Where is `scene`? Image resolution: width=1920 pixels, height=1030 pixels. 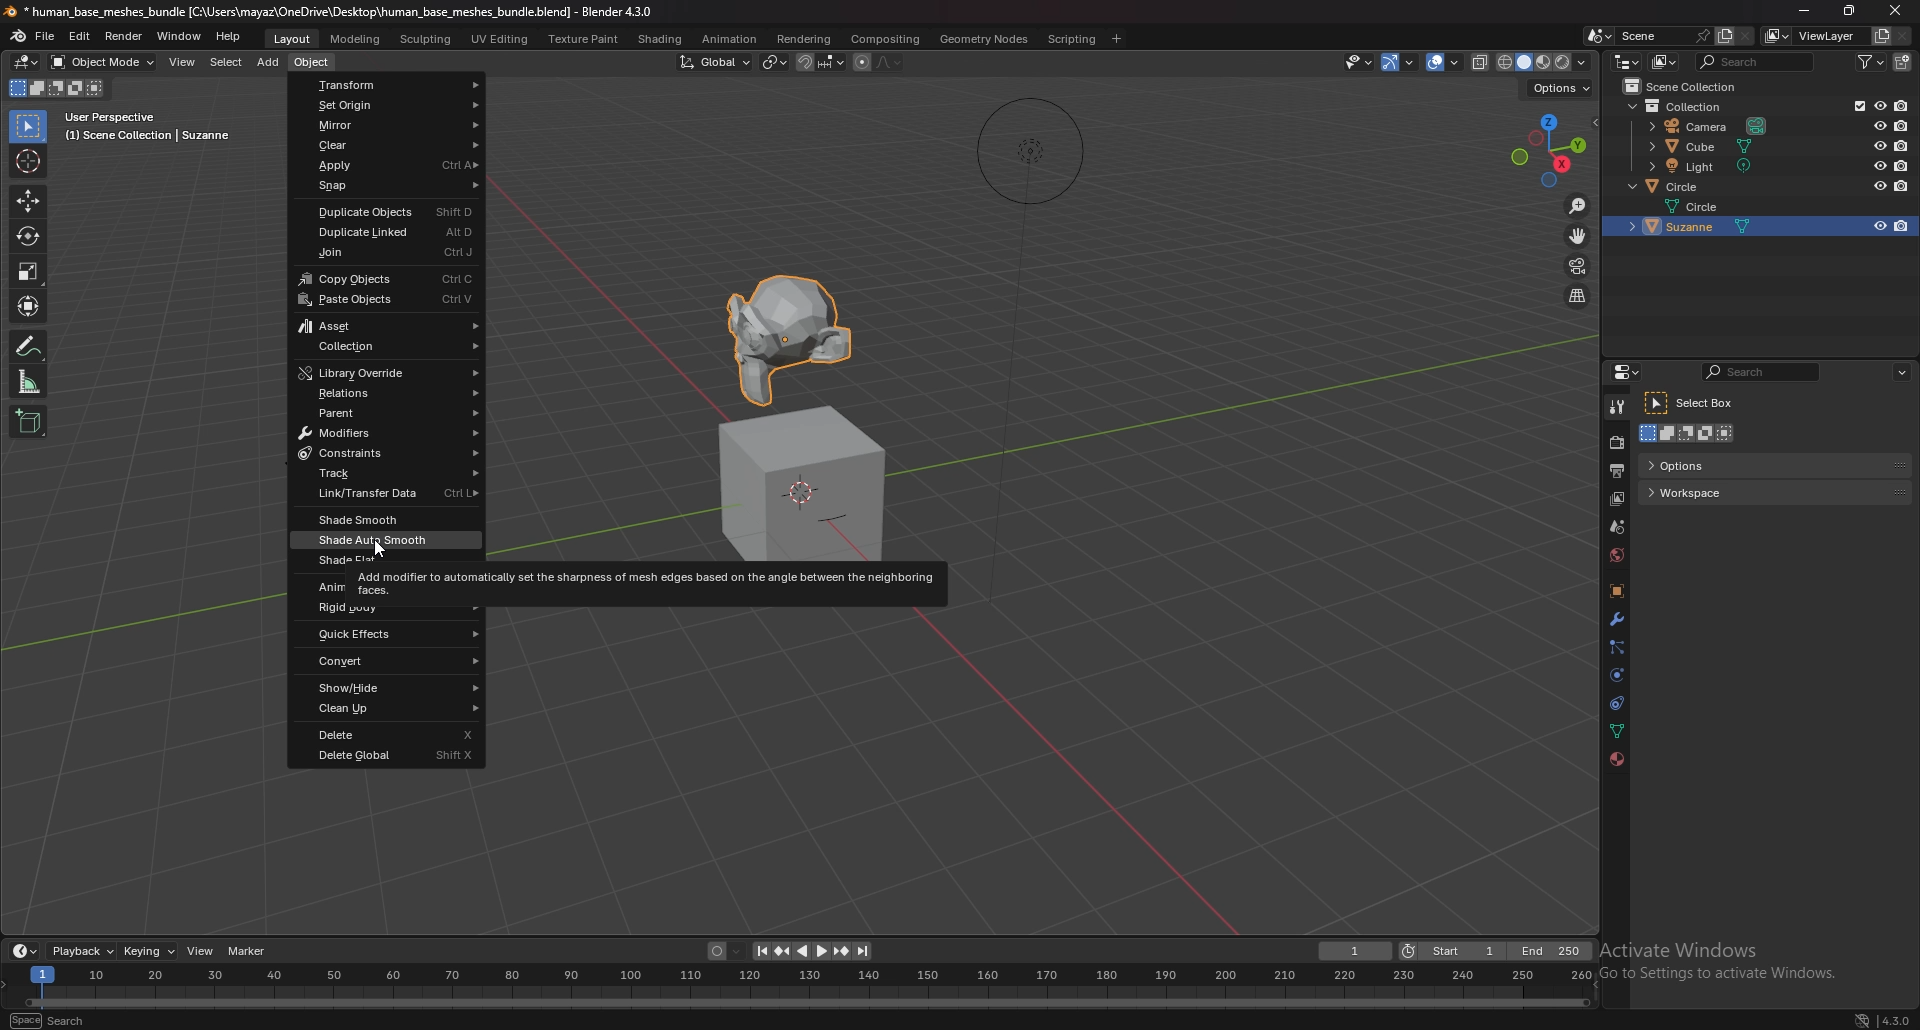 scene is located at coordinates (1646, 35).